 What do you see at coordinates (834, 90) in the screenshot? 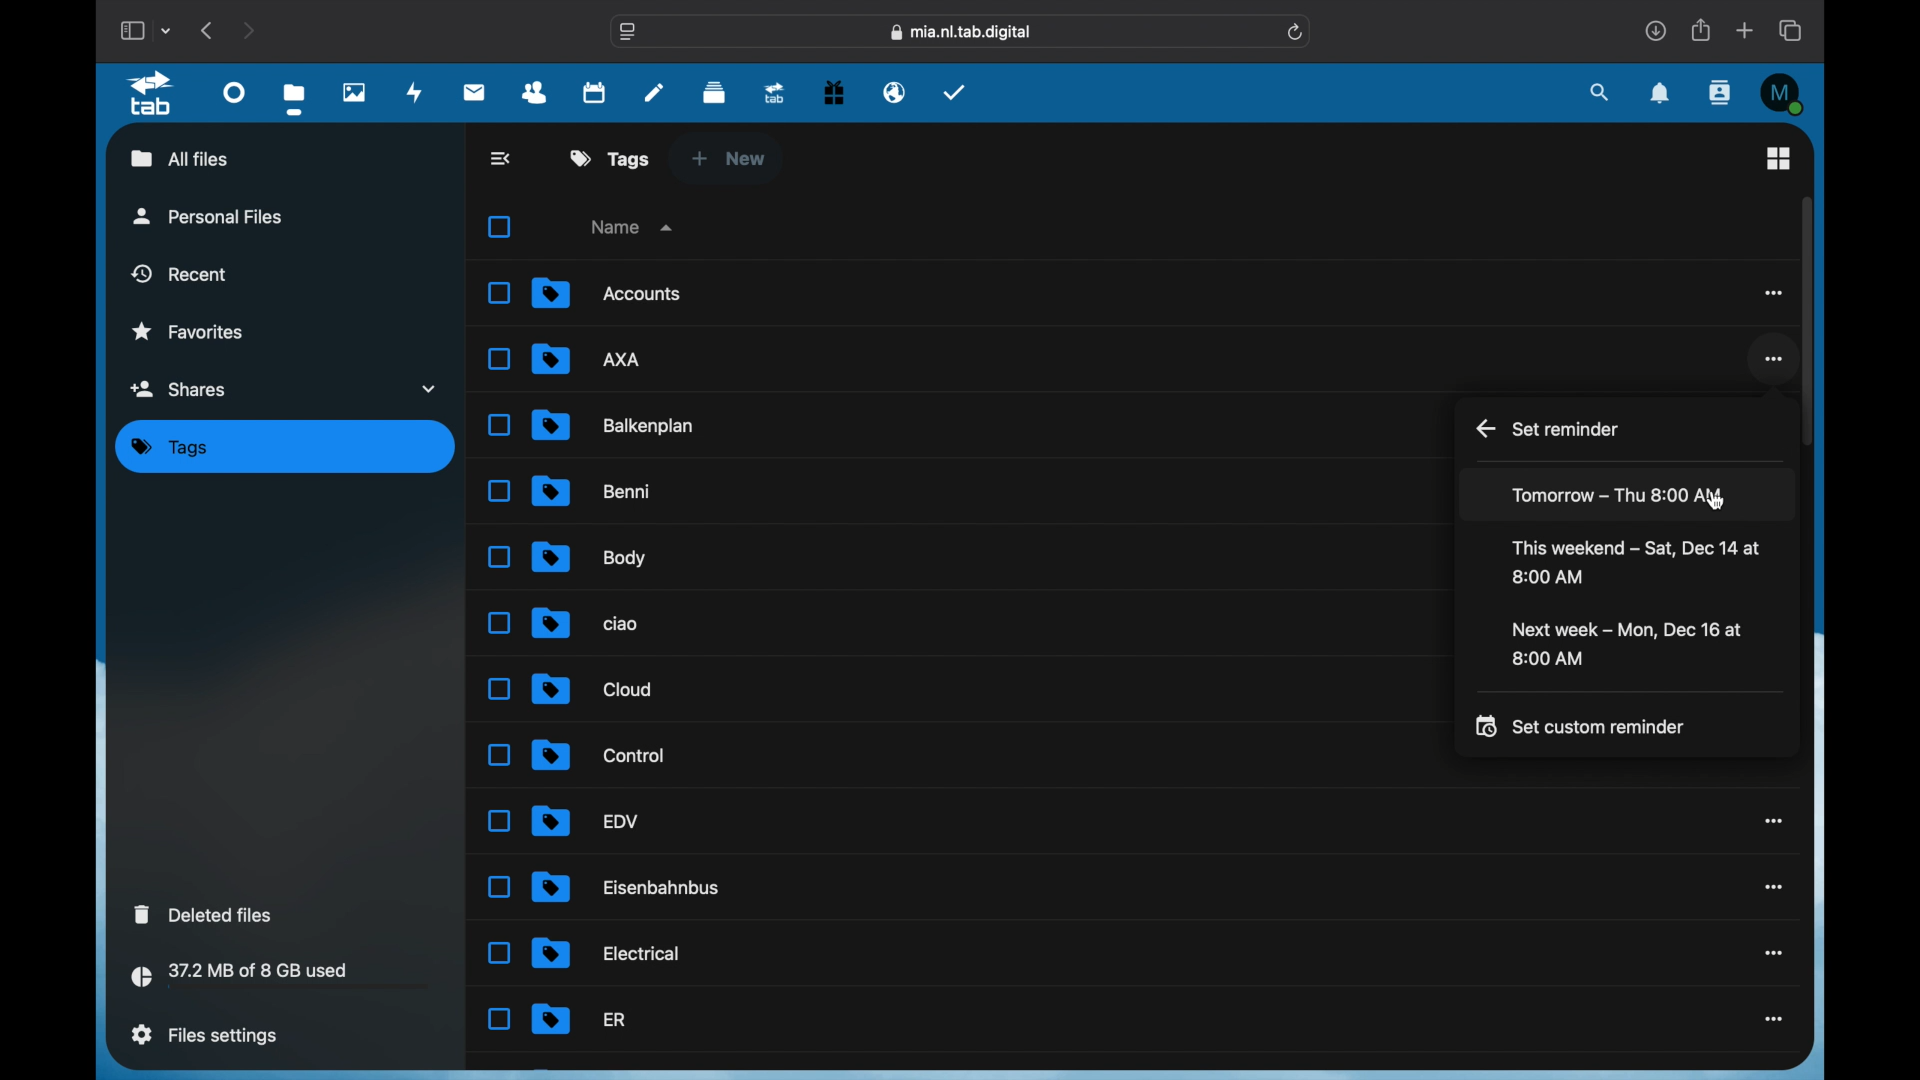
I see `free trial` at bounding box center [834, 90].